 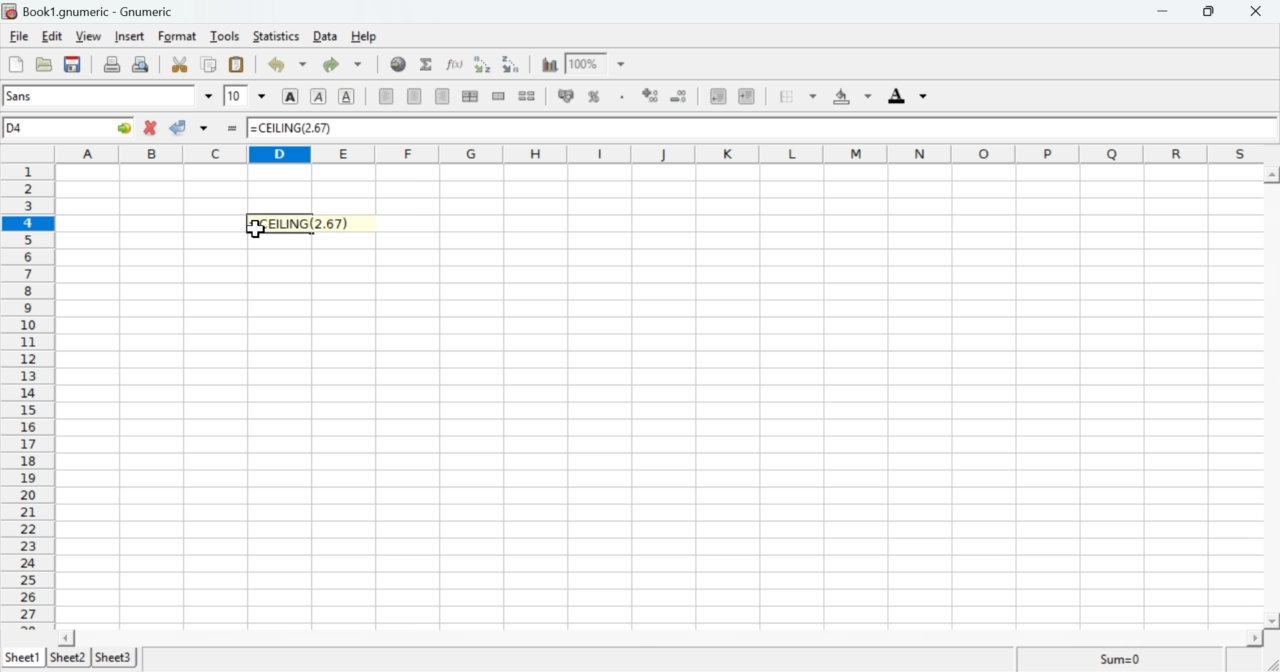 I want to click on Accept change, so click(x=190, y=129).